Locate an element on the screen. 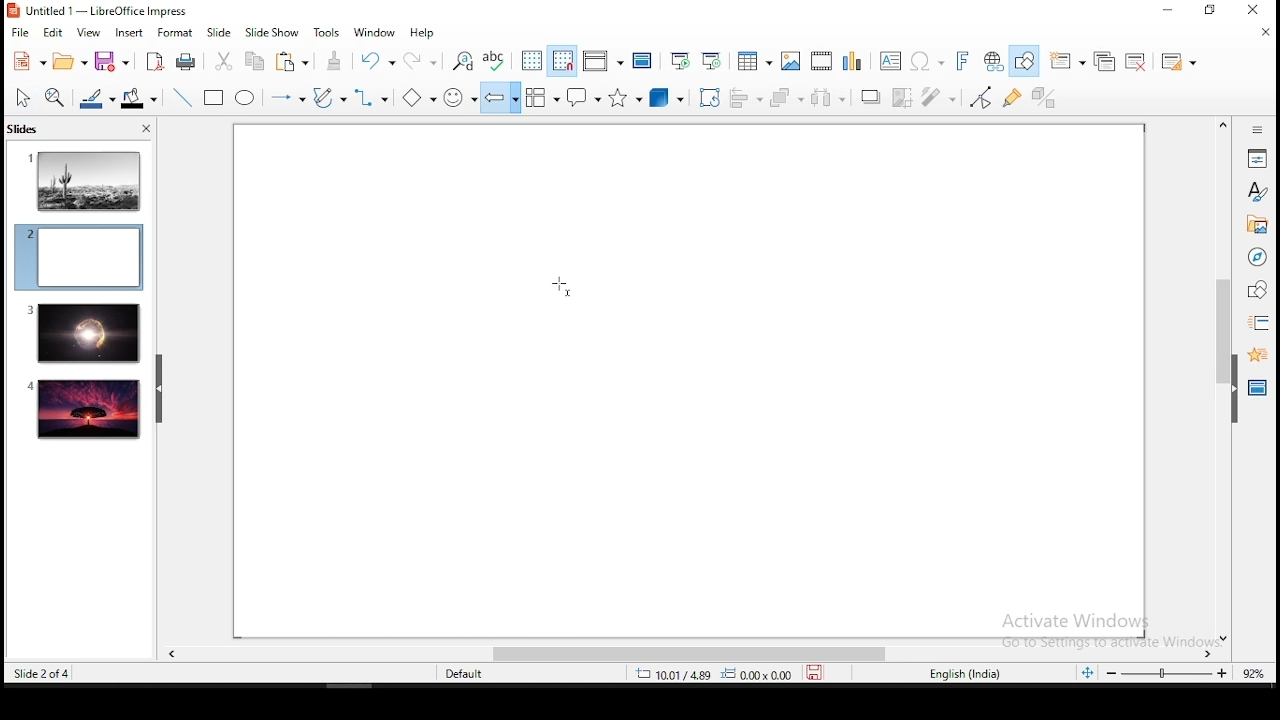  fontwork text is located at coordinates (961, 62).